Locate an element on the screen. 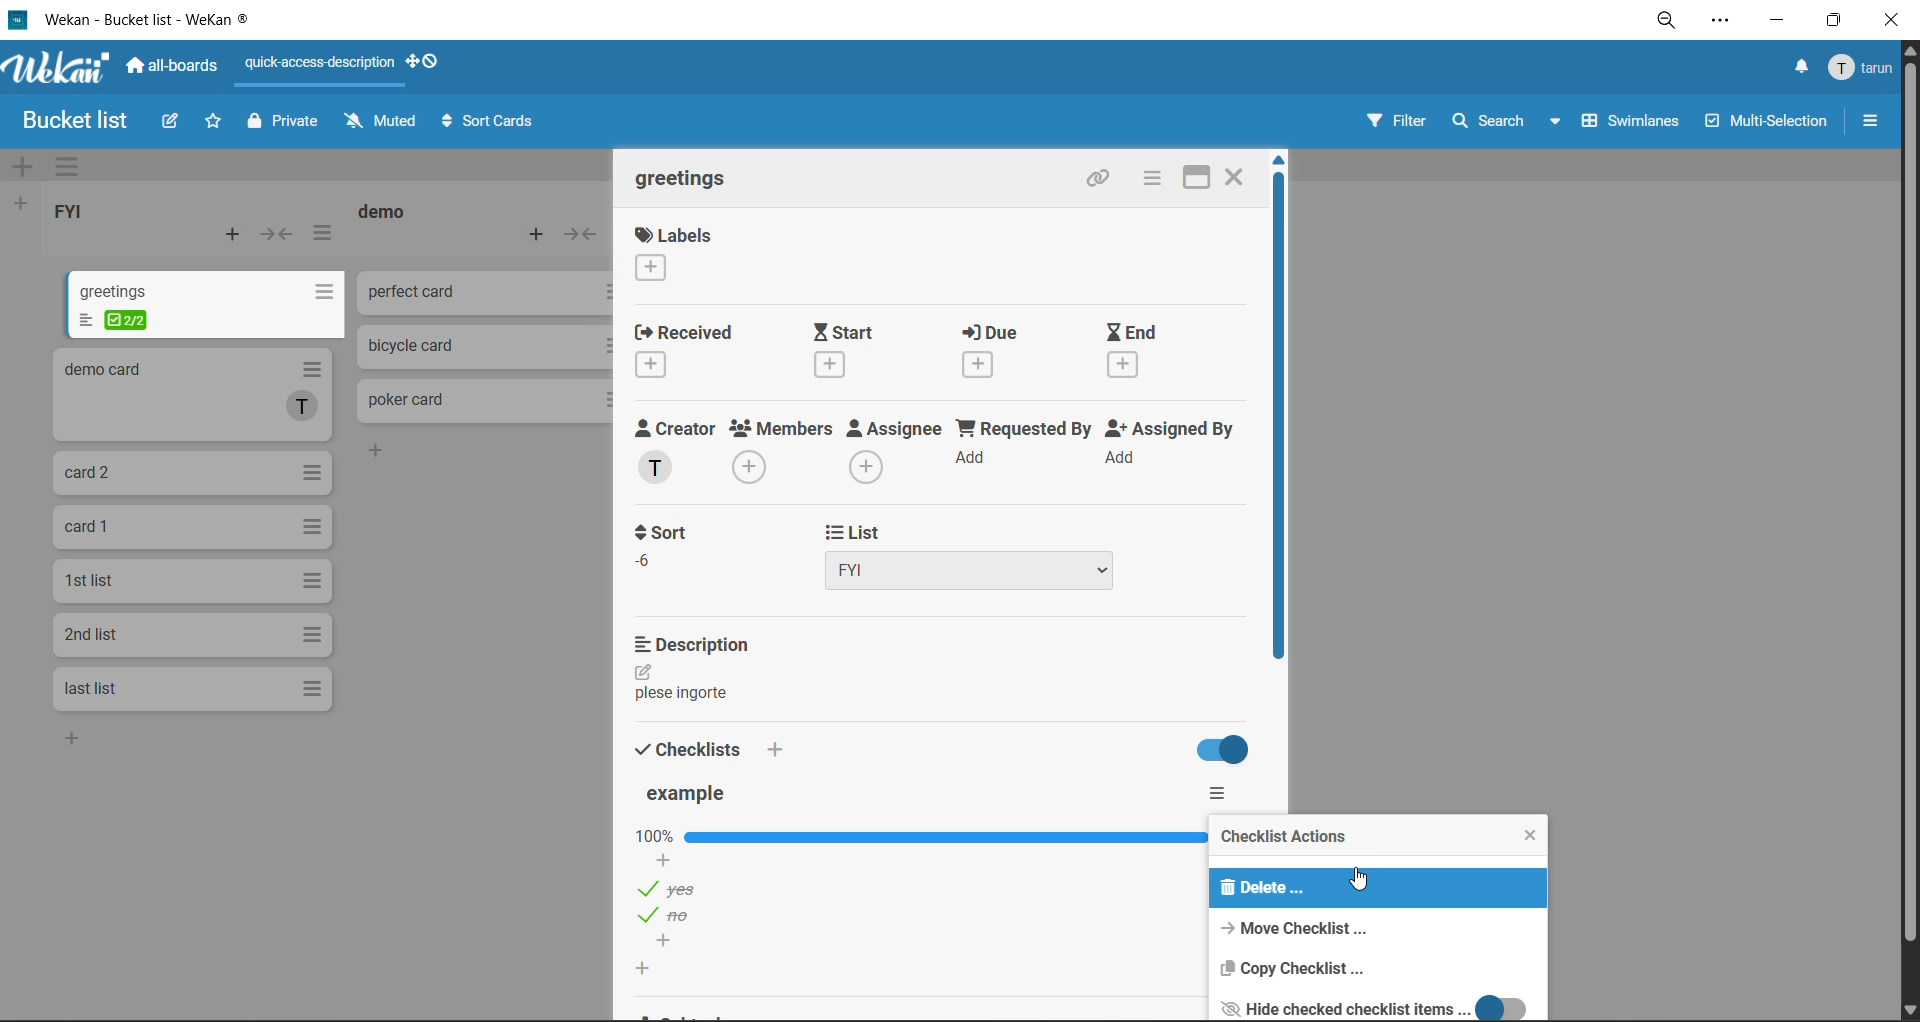  settings is located at coordinates (1726, 21).